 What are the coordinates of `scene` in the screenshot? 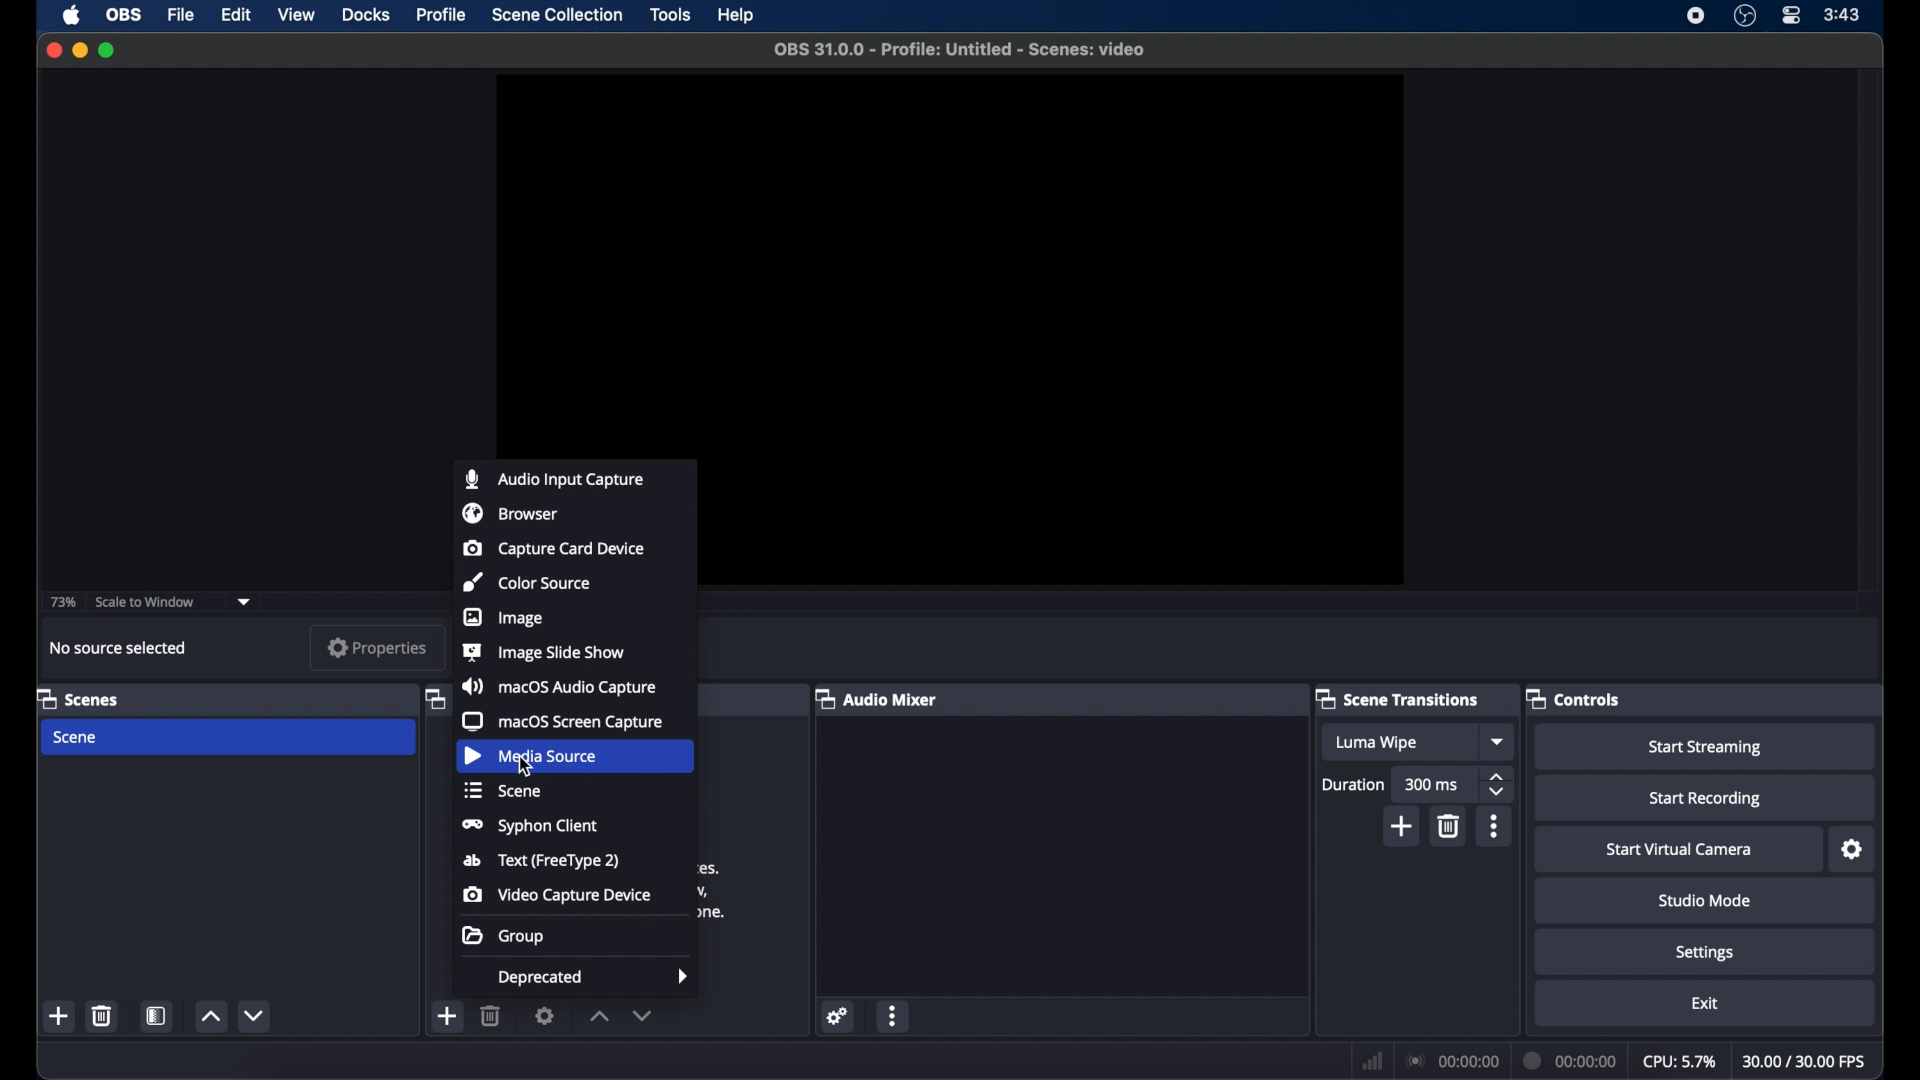 It's located at (503, 791).